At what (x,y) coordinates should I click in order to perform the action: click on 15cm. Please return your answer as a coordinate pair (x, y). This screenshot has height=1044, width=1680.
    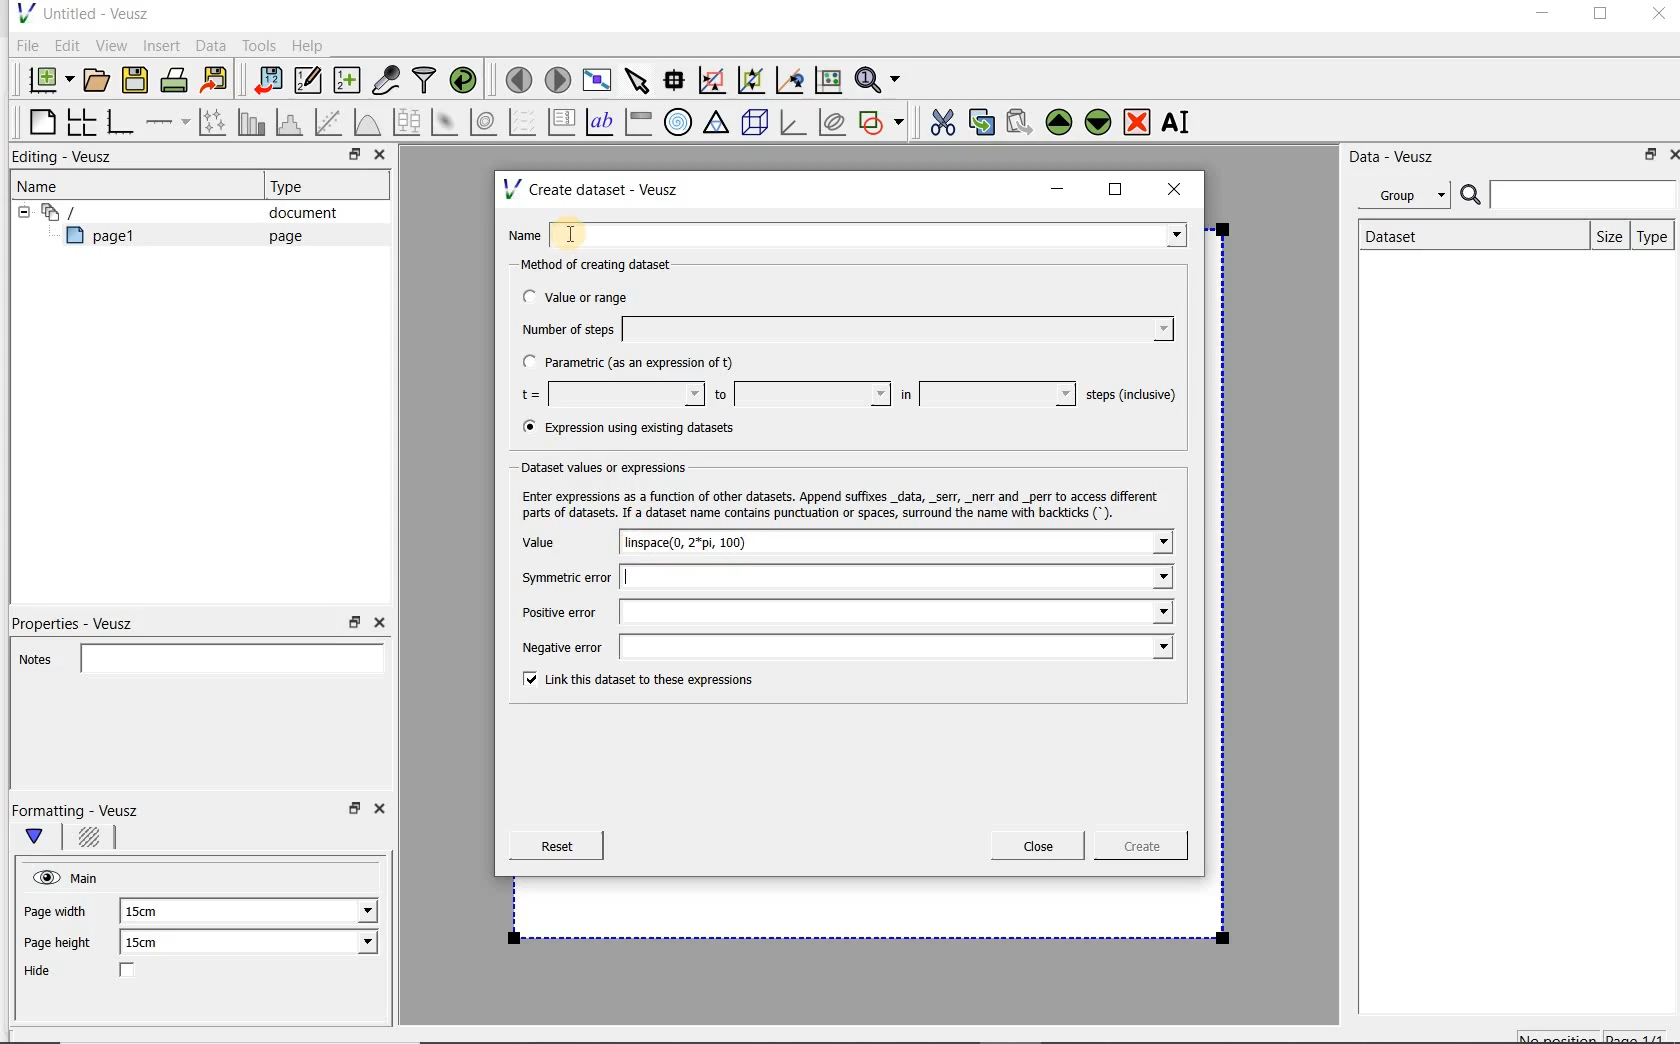
    Looking at the image, I should click on (154, 943).